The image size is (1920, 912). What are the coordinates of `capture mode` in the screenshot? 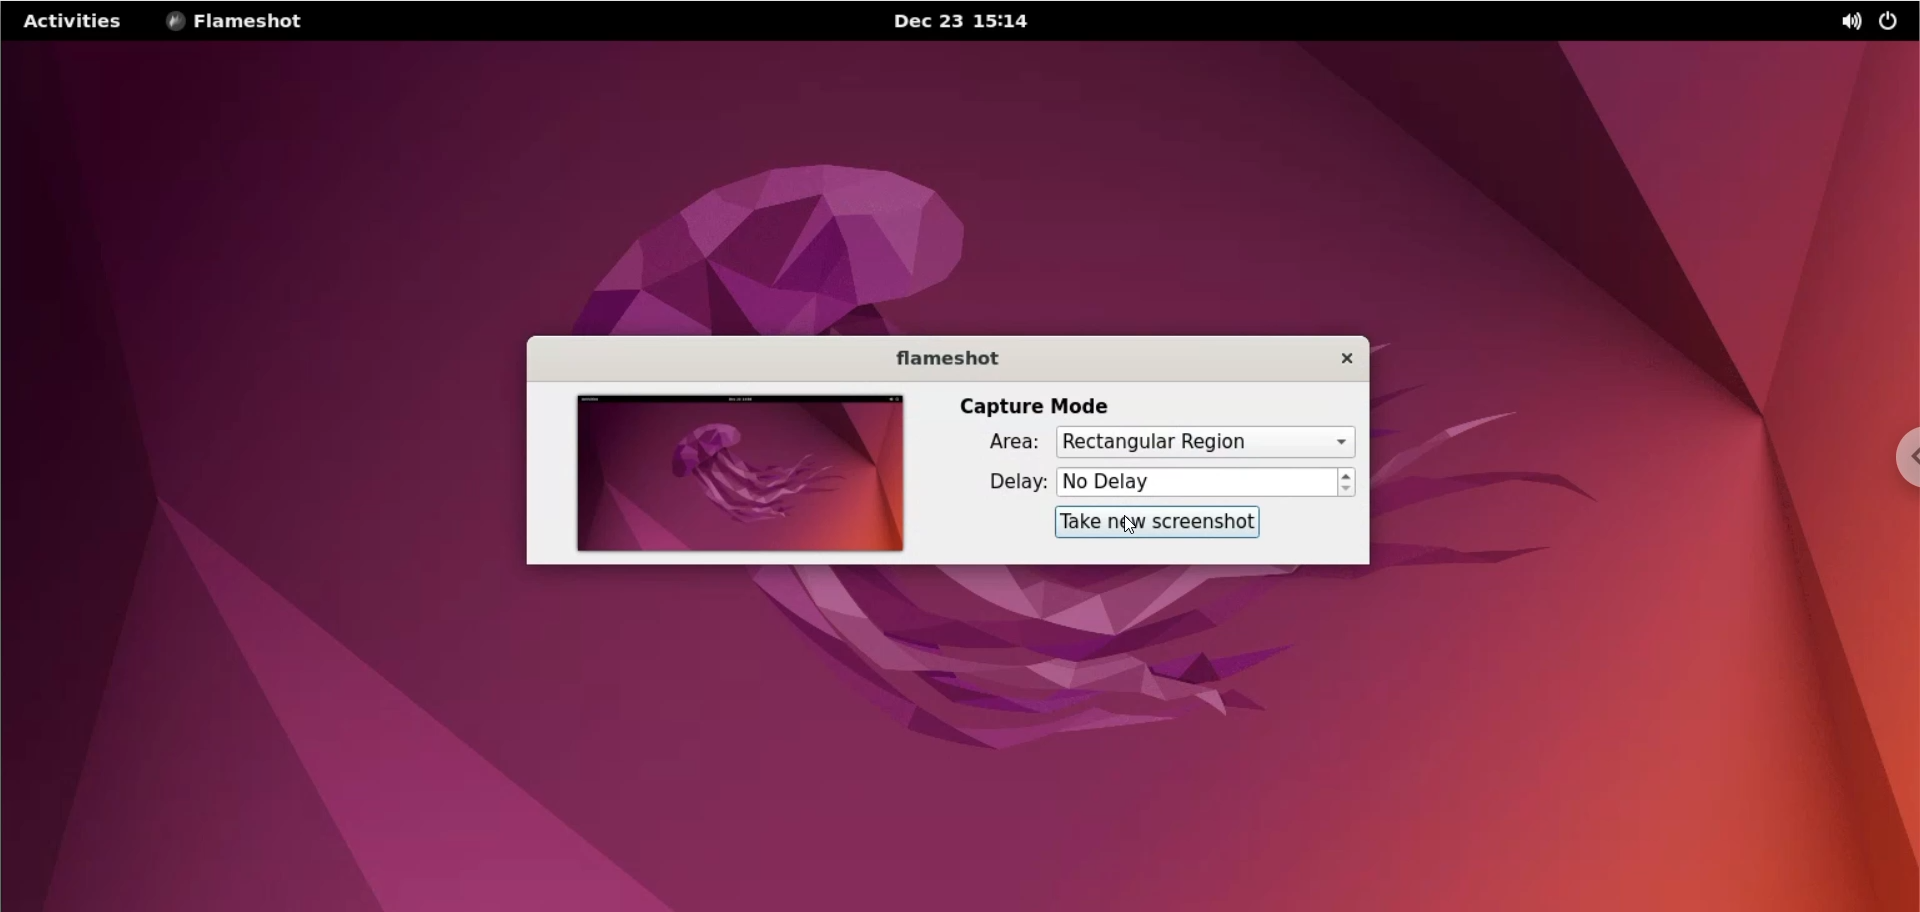 It's located at (1030, 403).